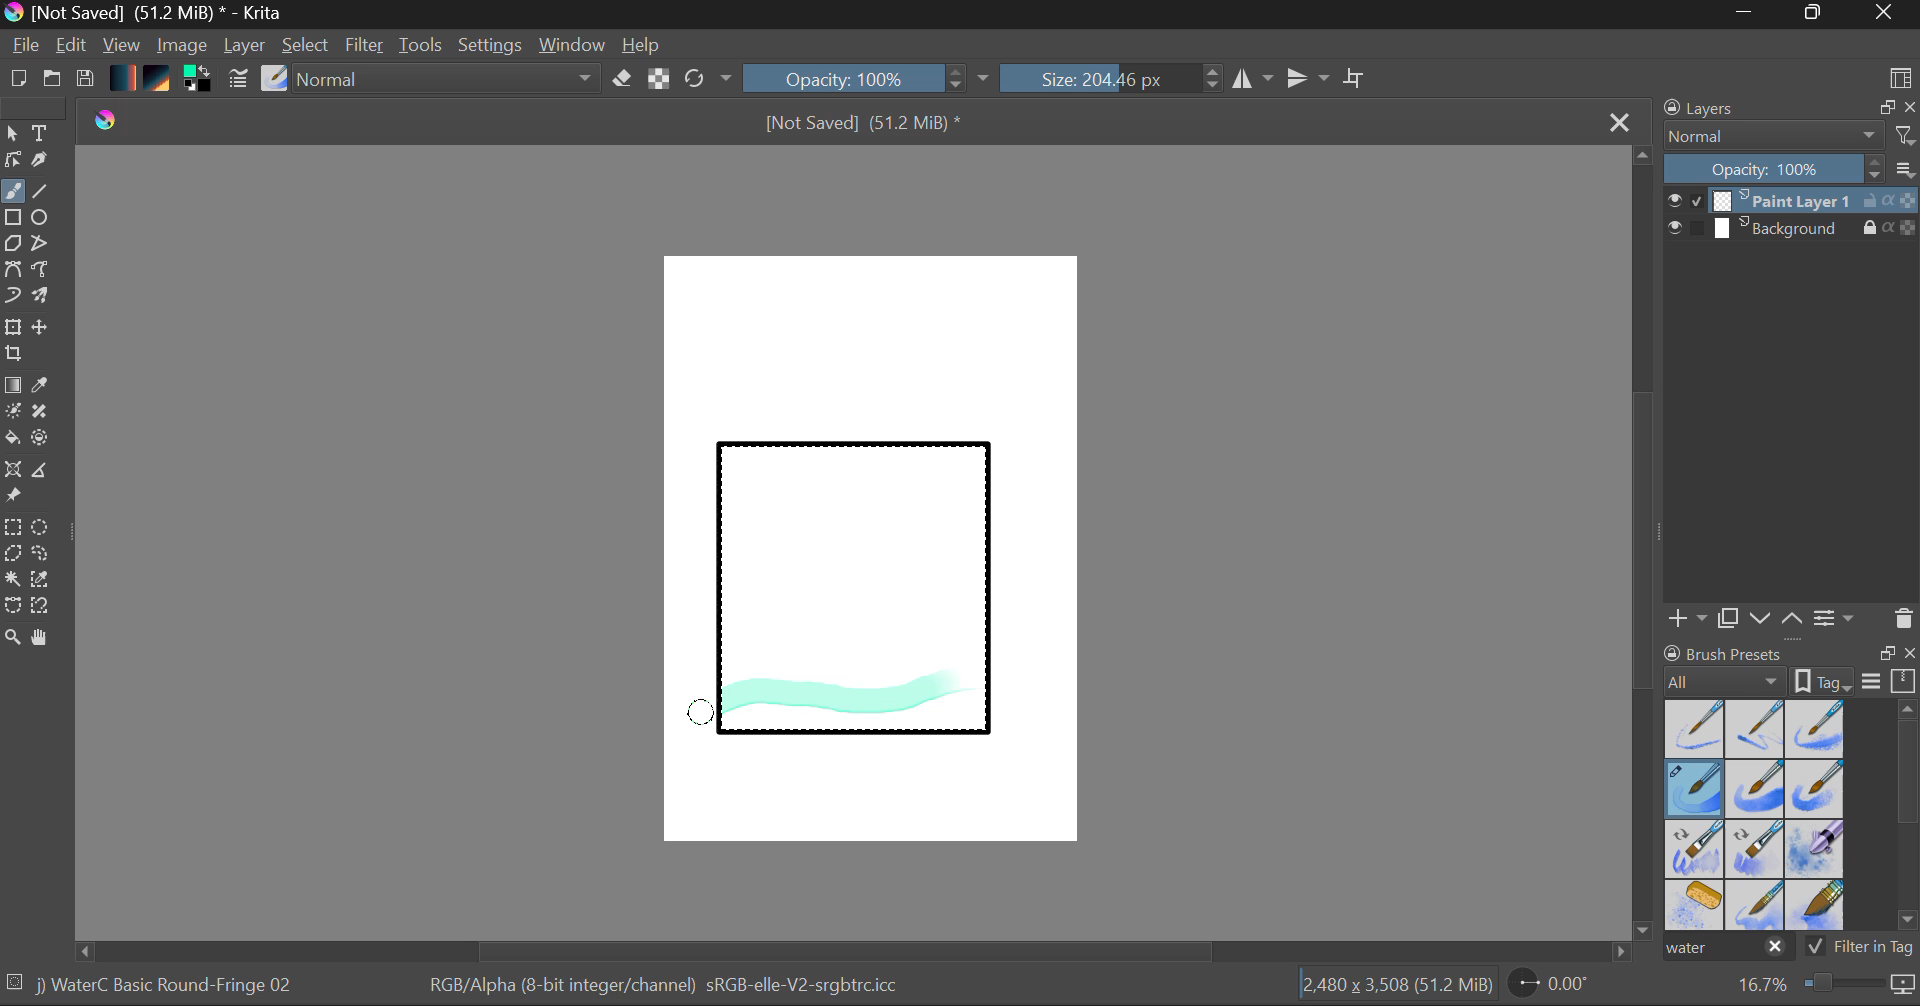 The height and width of the screenshot is (1006, 1920). What do you see at coordinates (1861, 949) in the screenshot?
I see `Filter in Tag Option` at bounding box center [1861, 949].